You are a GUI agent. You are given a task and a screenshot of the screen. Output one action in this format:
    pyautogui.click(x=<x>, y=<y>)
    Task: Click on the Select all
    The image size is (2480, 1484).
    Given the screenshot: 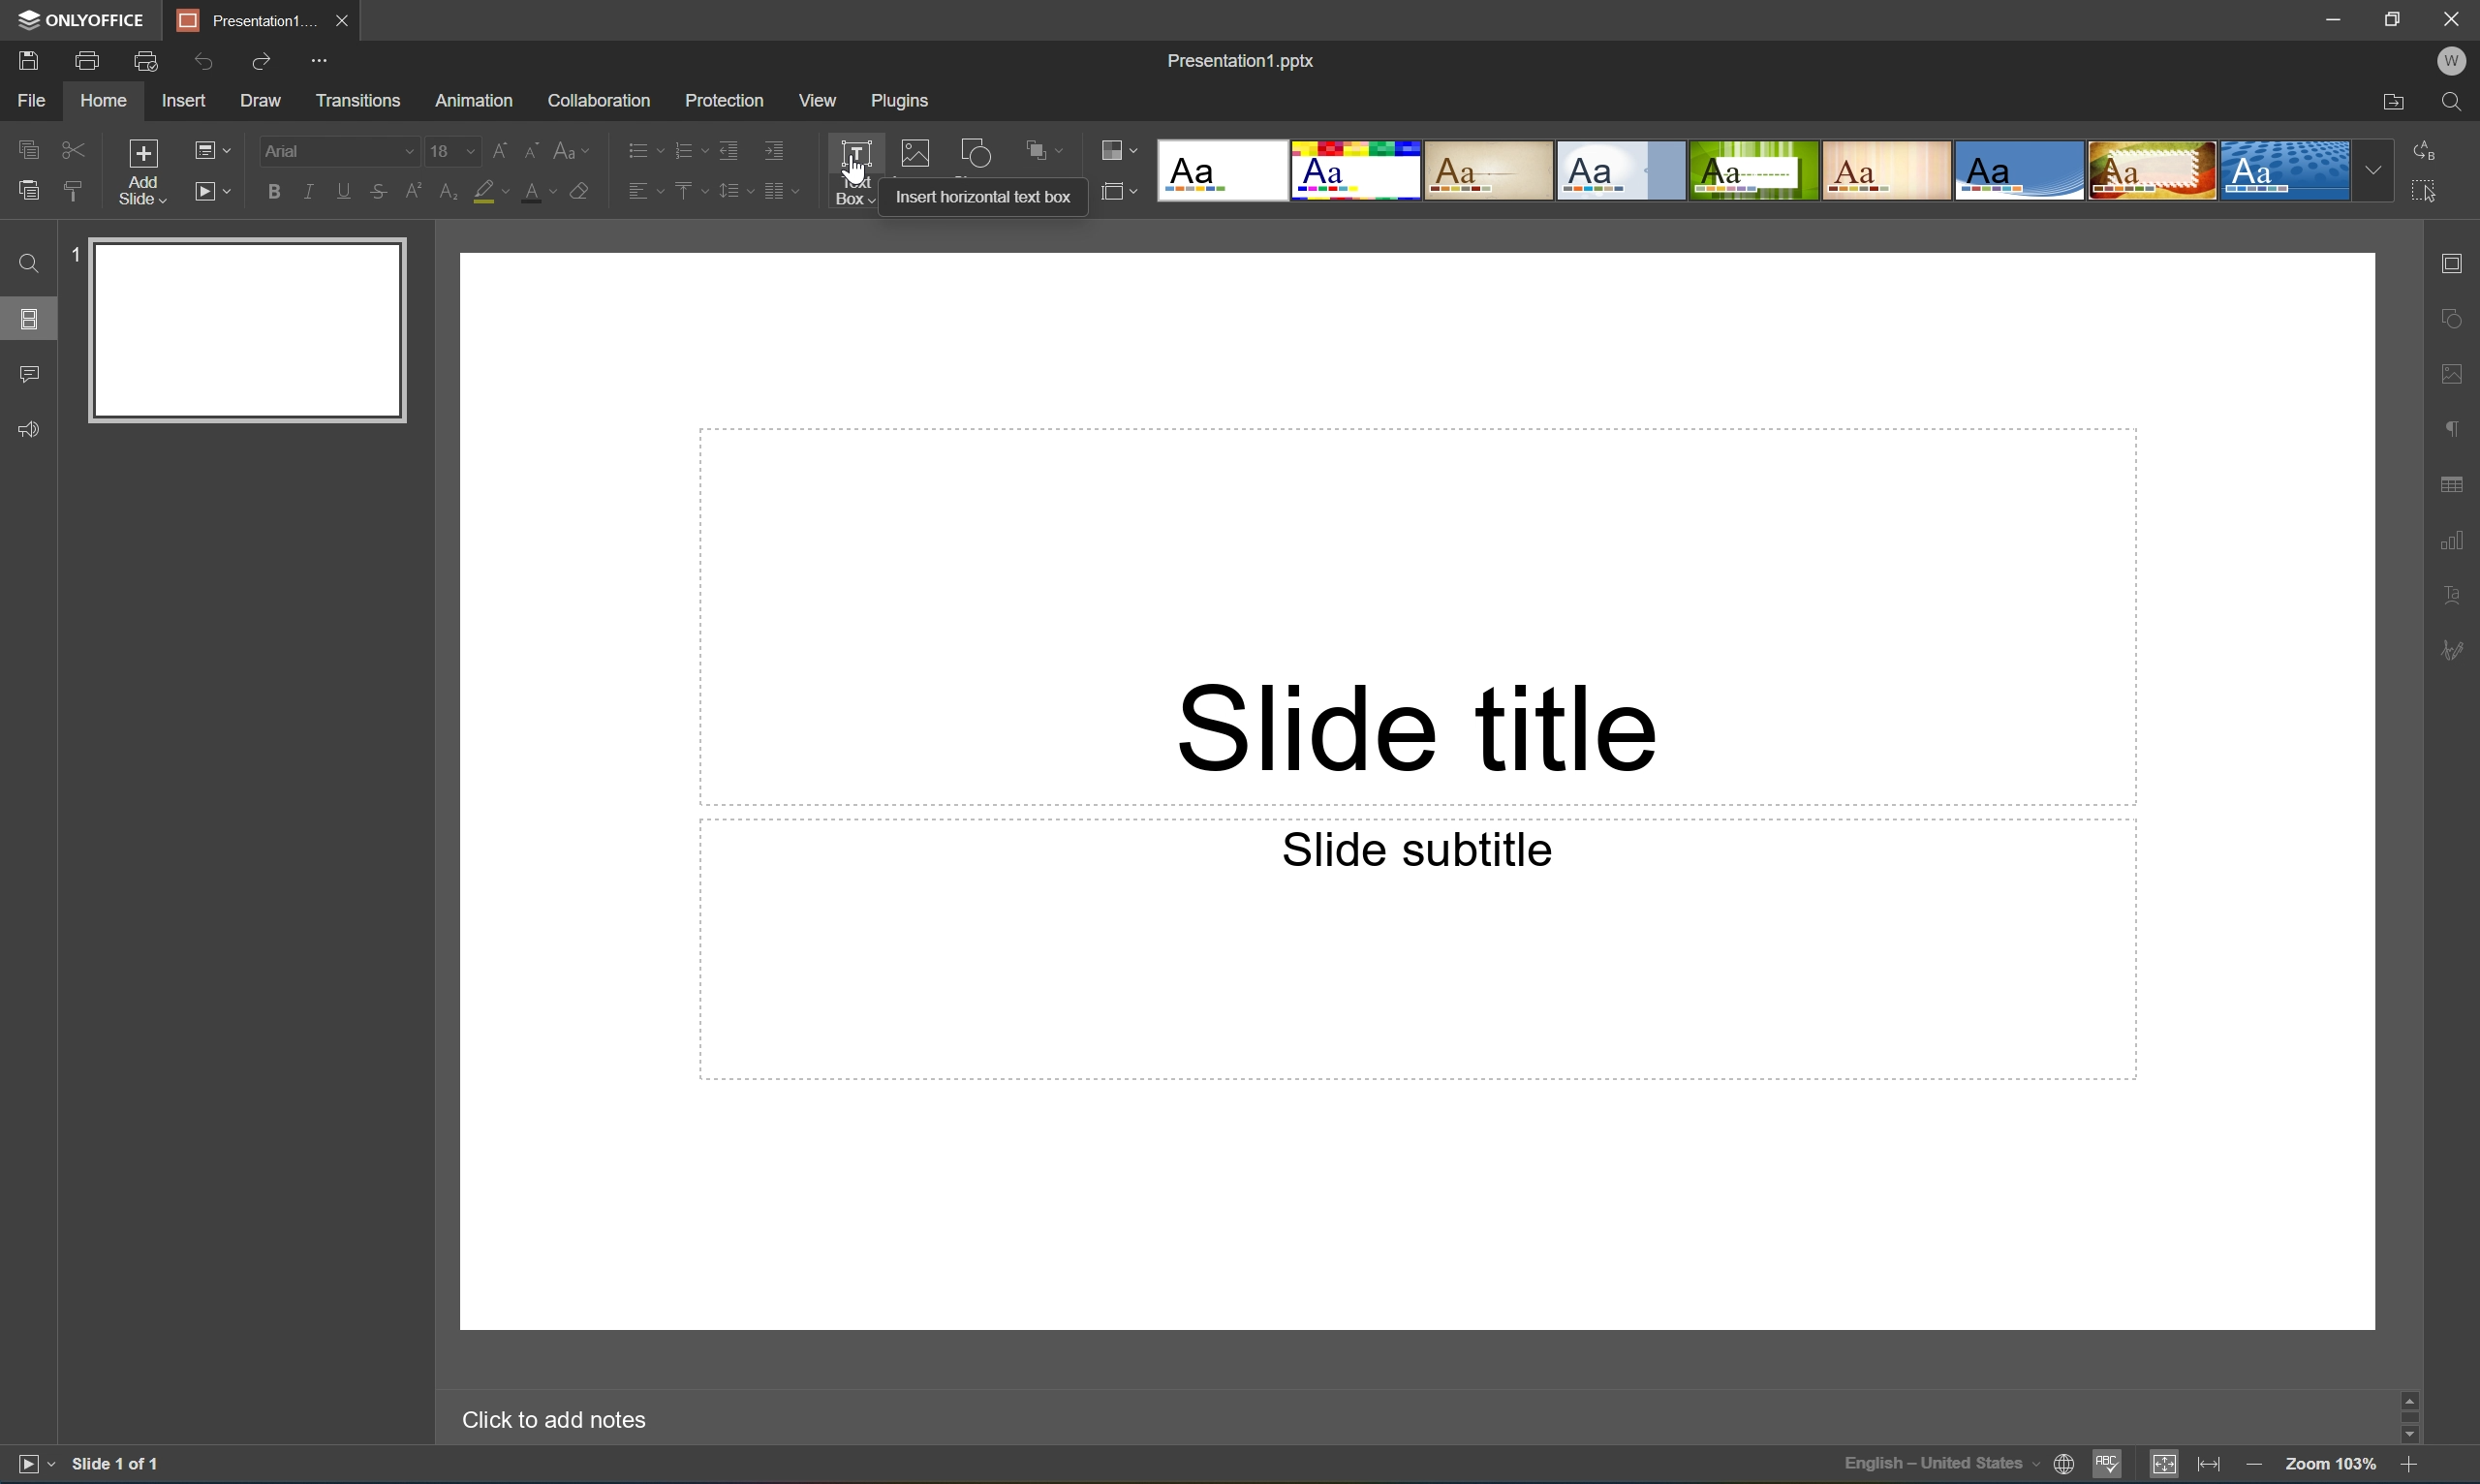 What is the action you would take?
    pyautogui.click(x=2431, y=197)
    